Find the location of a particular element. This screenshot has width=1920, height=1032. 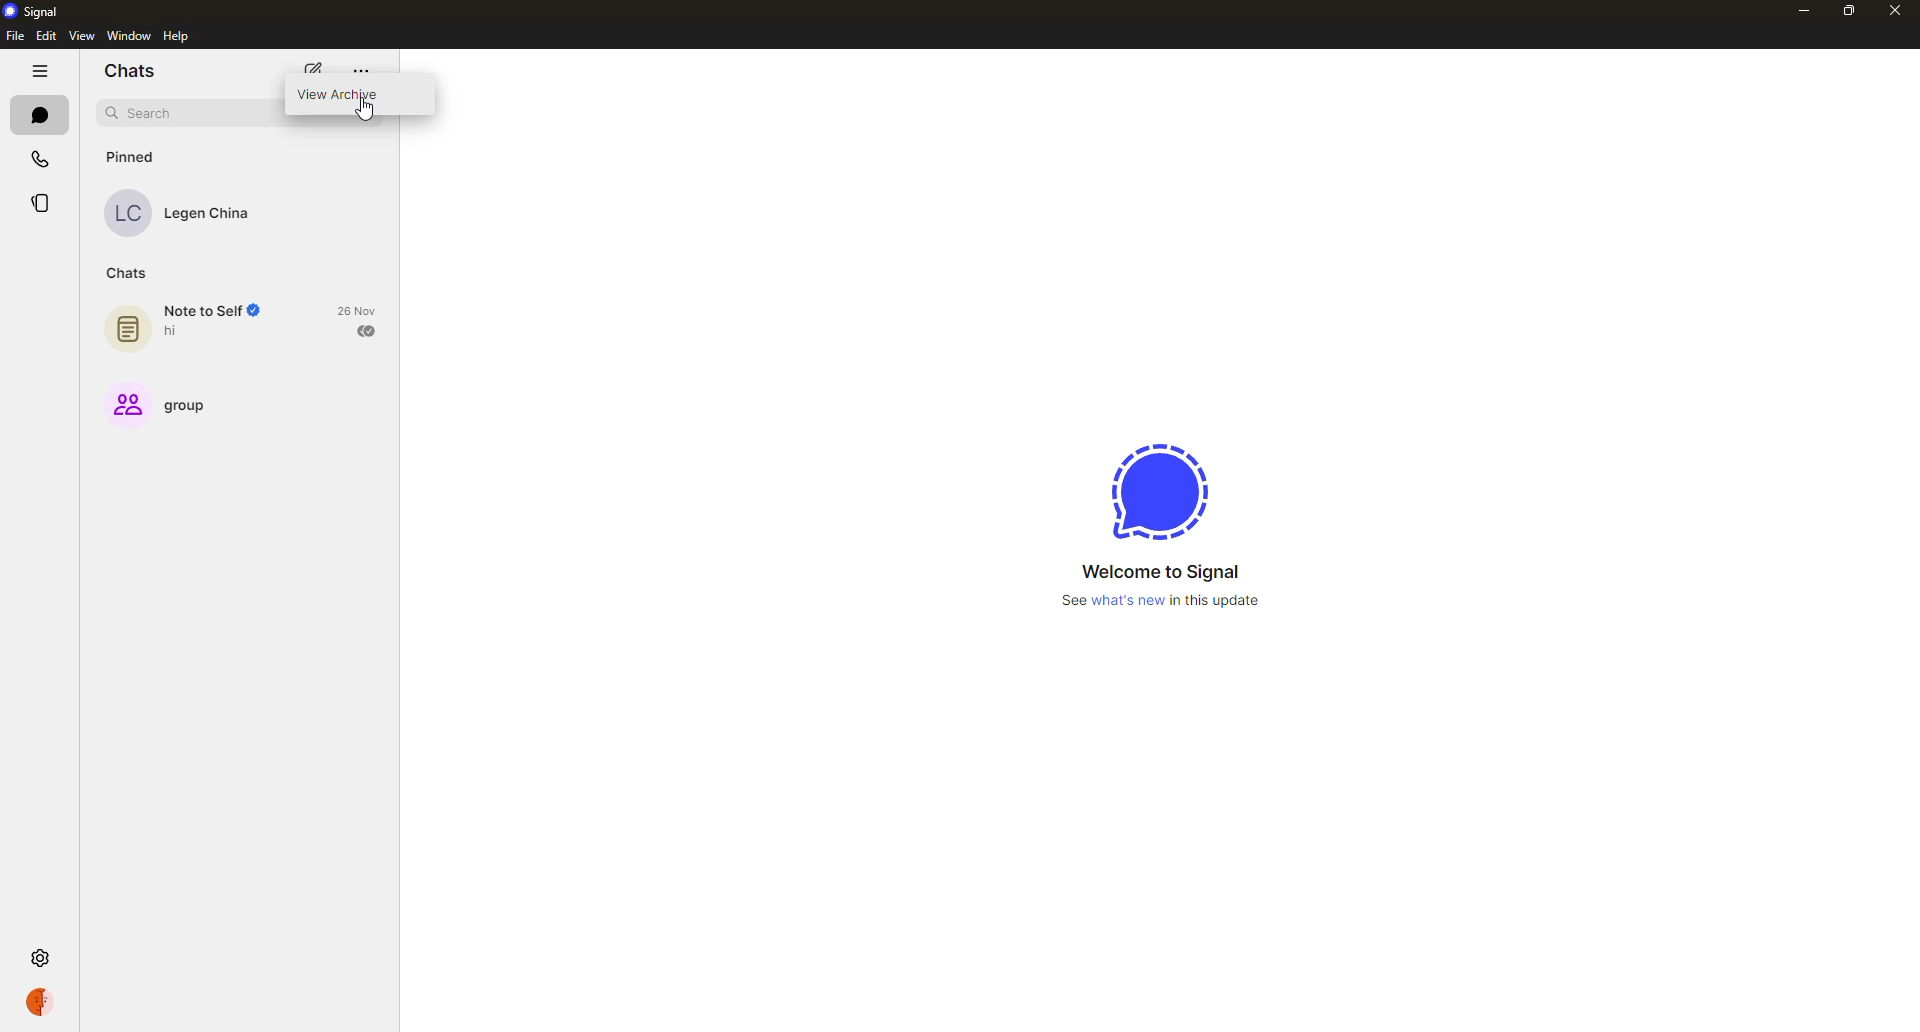

group is located at coordinates (169, 405).